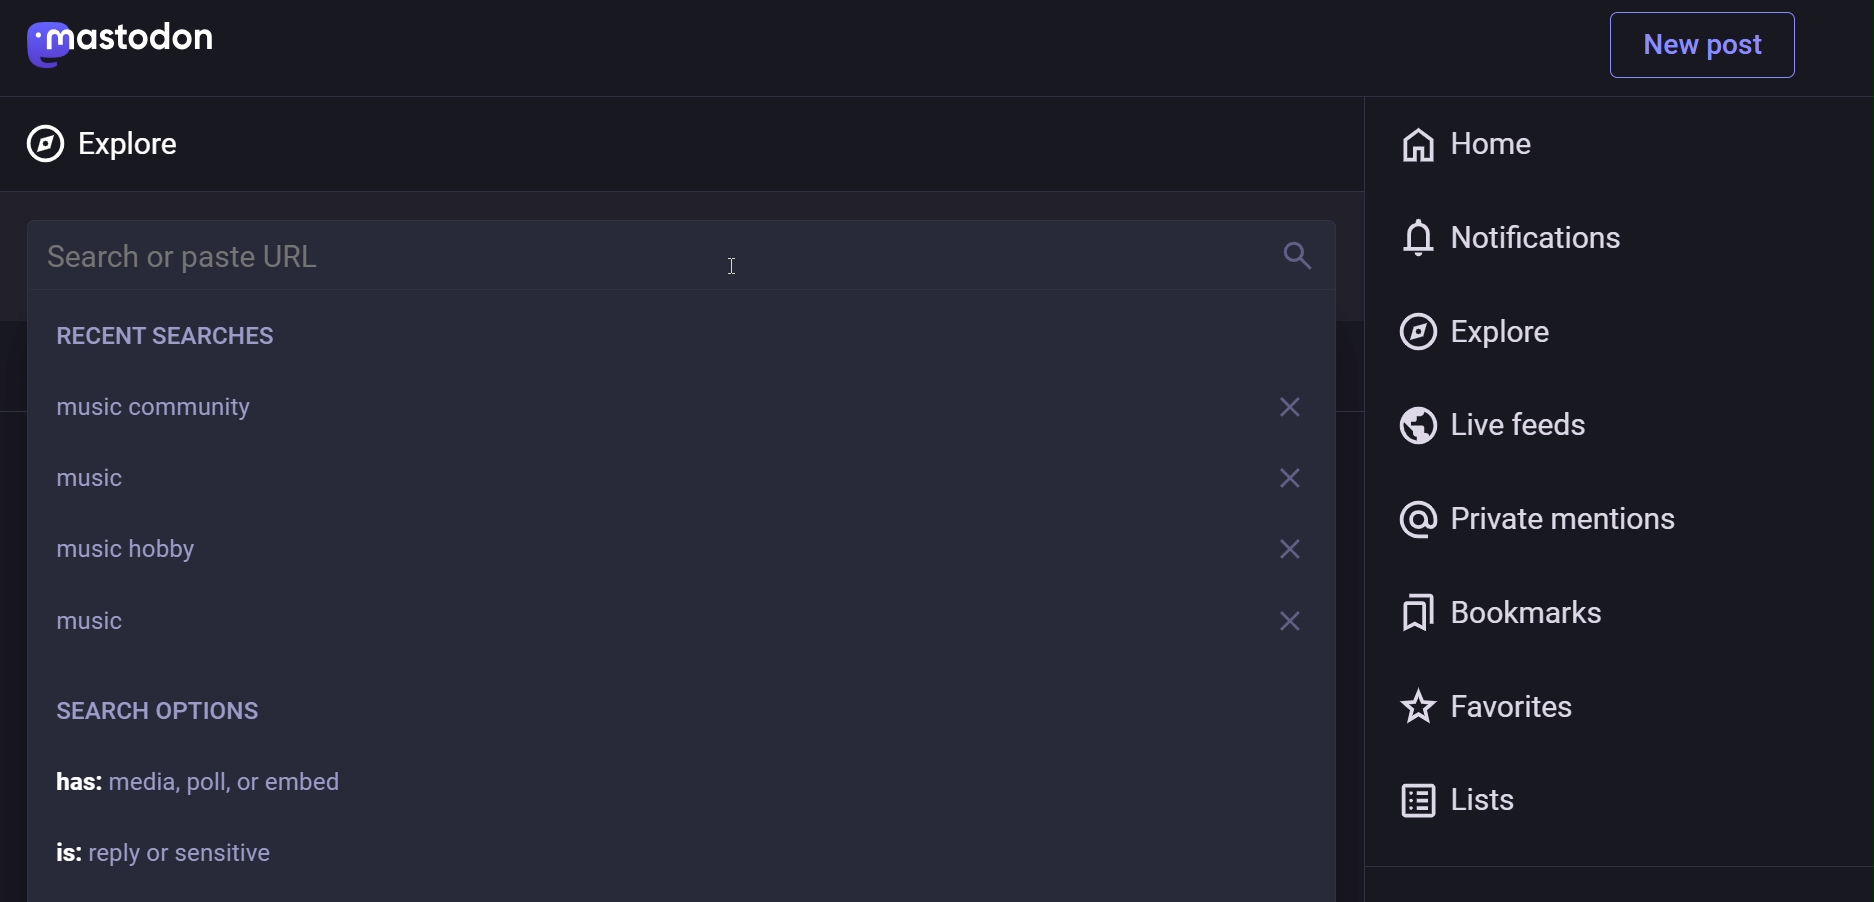  Describe the element at coordinates (1704, 45) in the screenshot. I see `new post` at that location.